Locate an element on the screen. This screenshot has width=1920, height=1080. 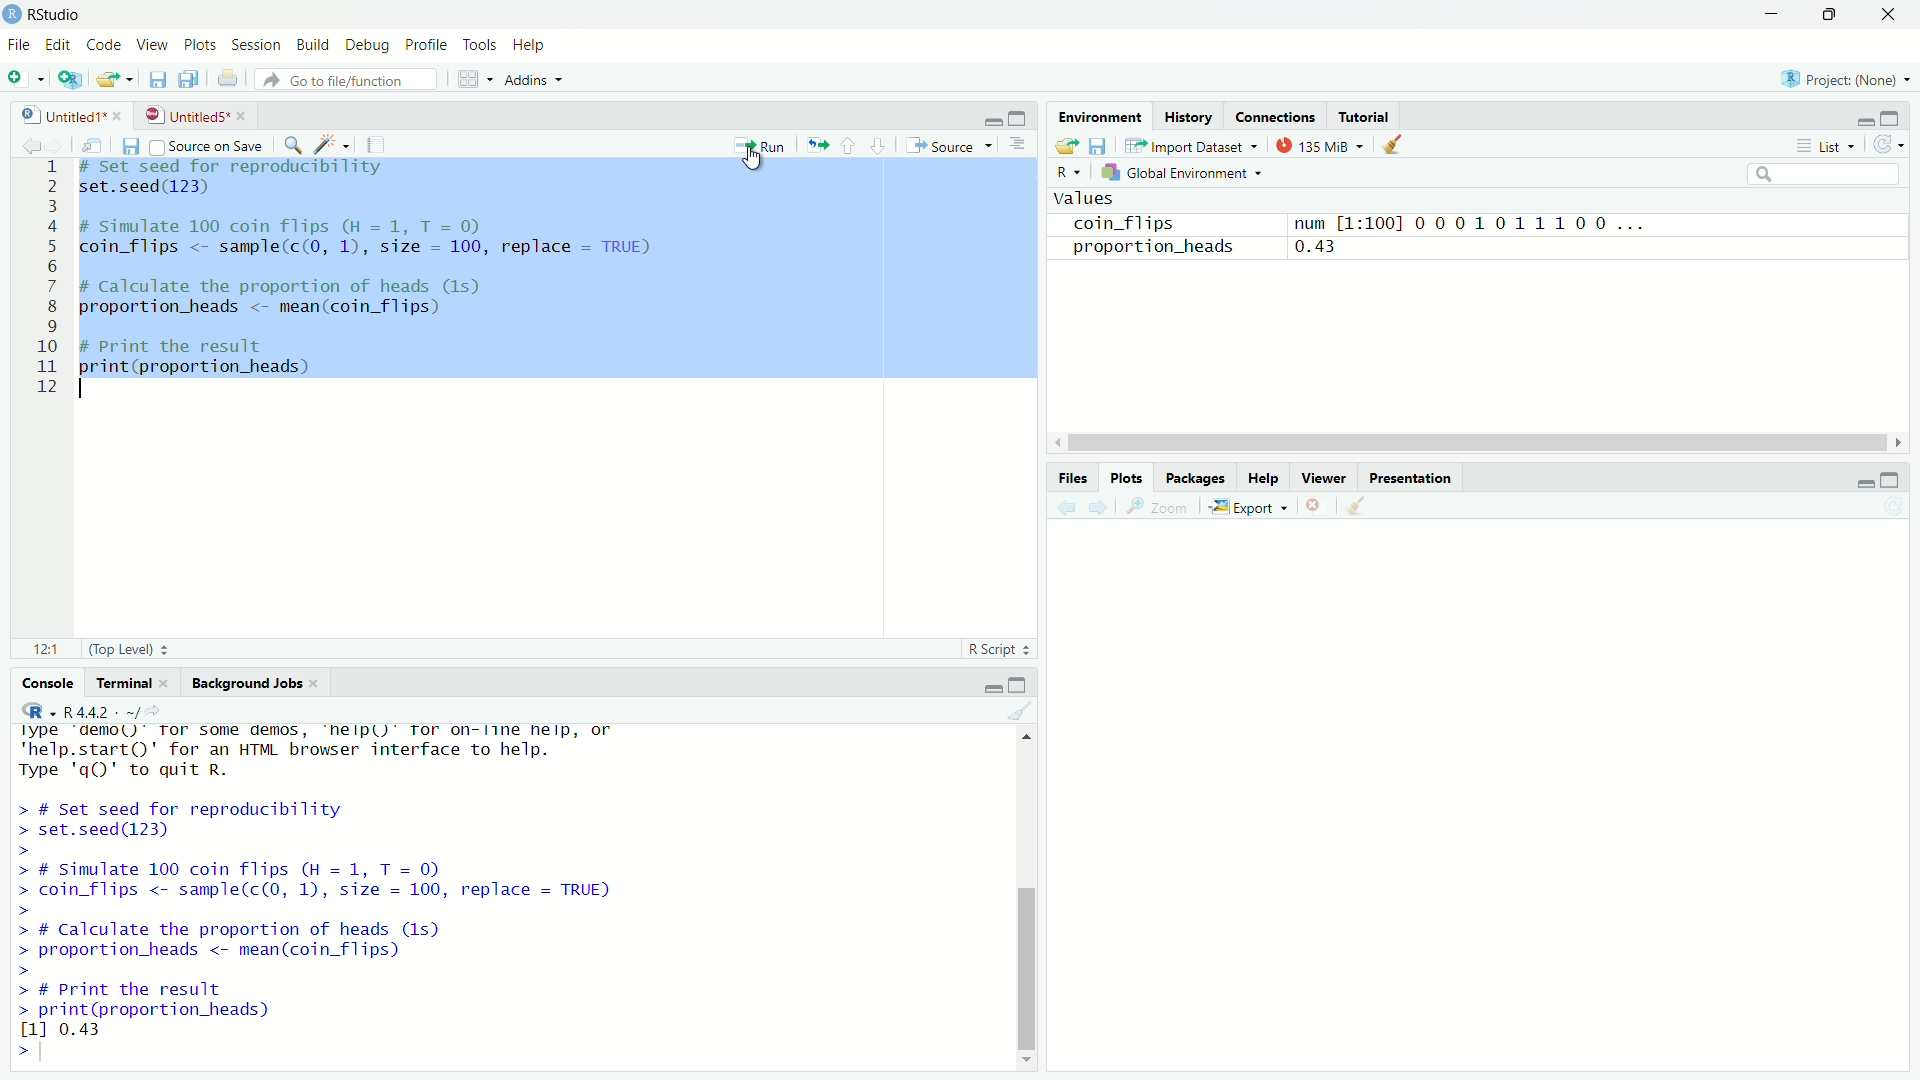
profile is located at coordinates (428, 44).